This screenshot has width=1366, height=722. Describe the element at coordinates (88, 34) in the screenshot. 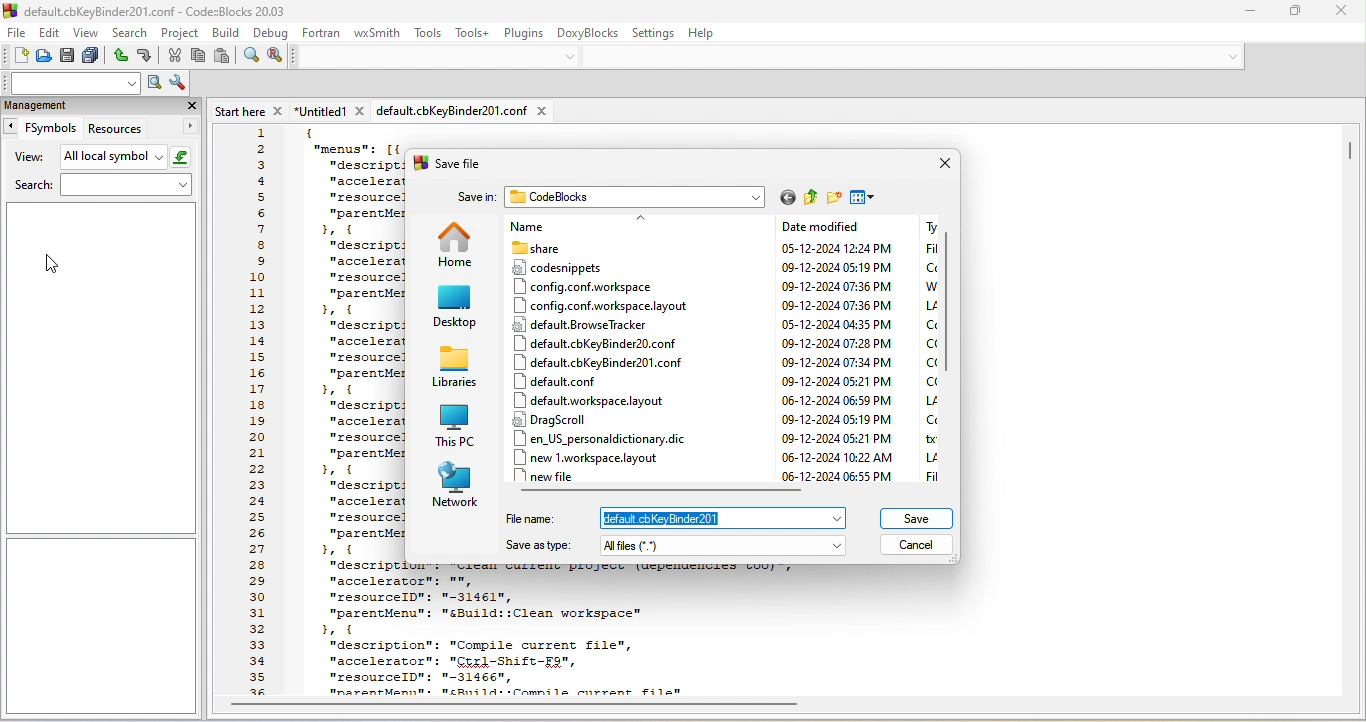

I see `view` at that location.